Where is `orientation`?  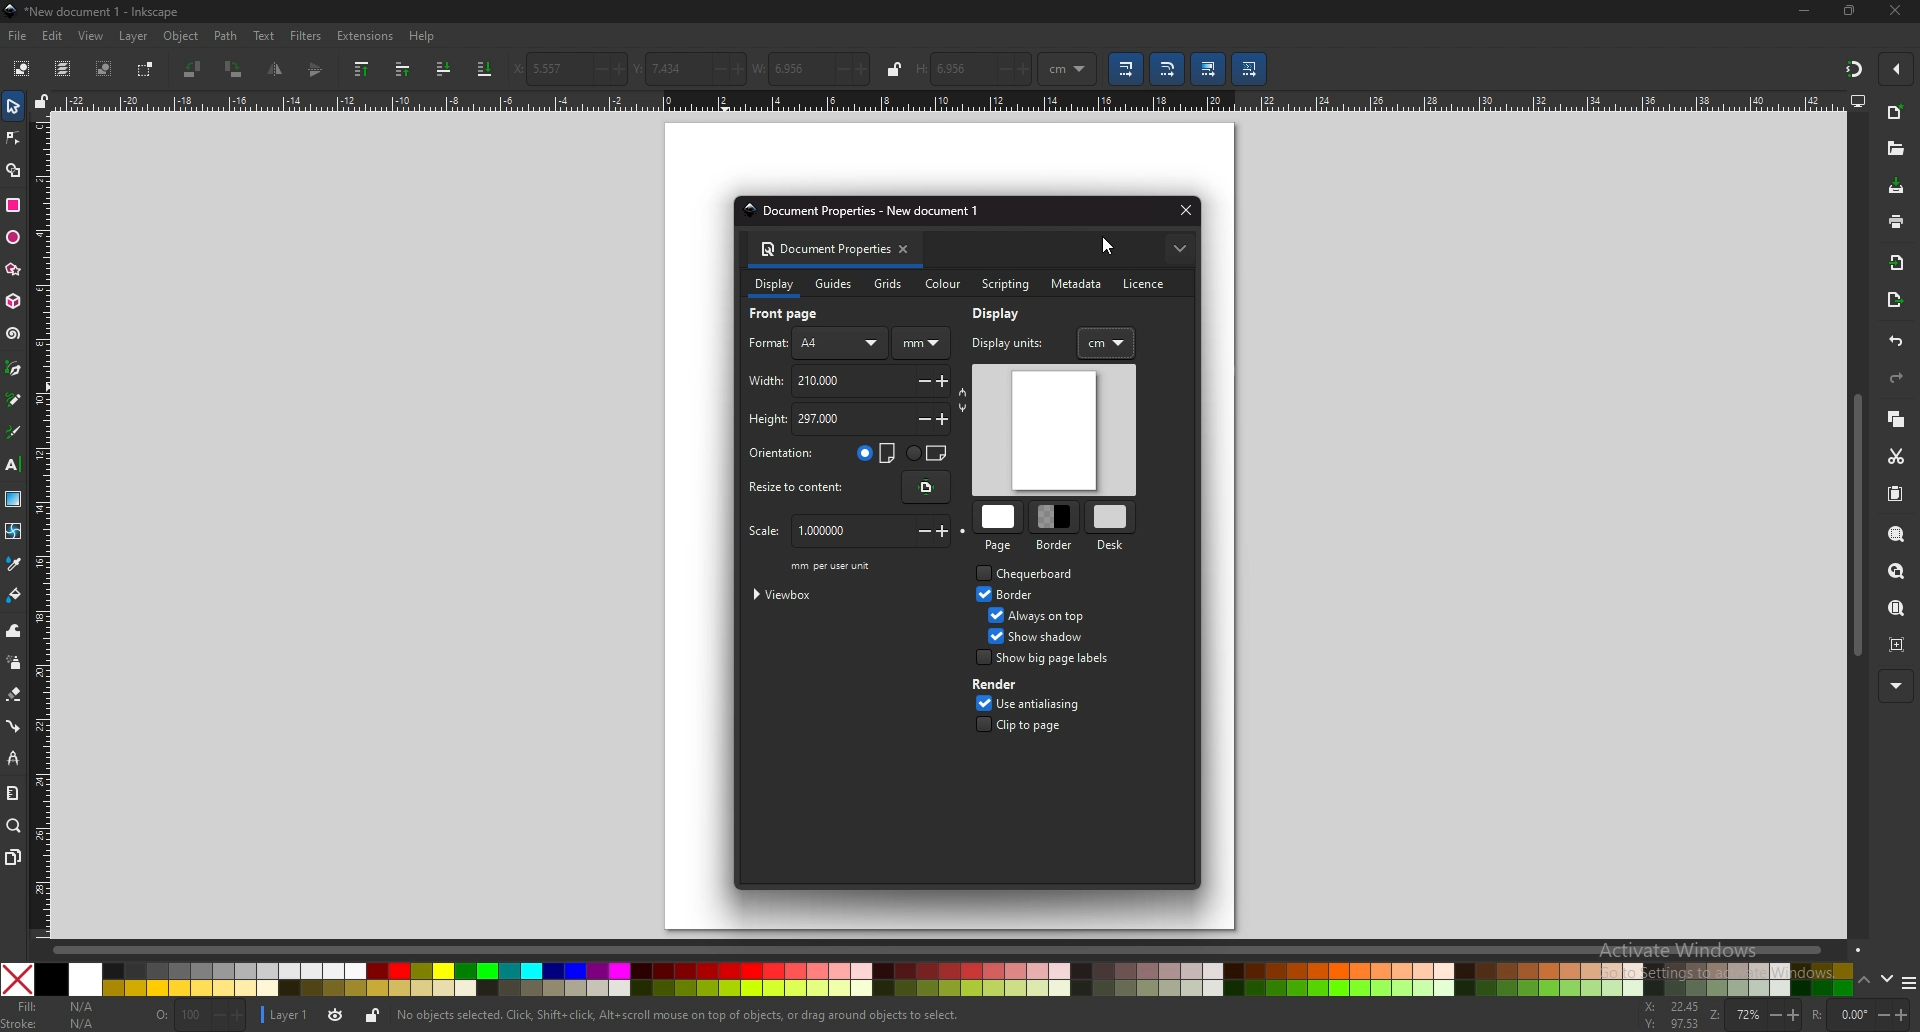 orientation is located at coordinates (786, 454).